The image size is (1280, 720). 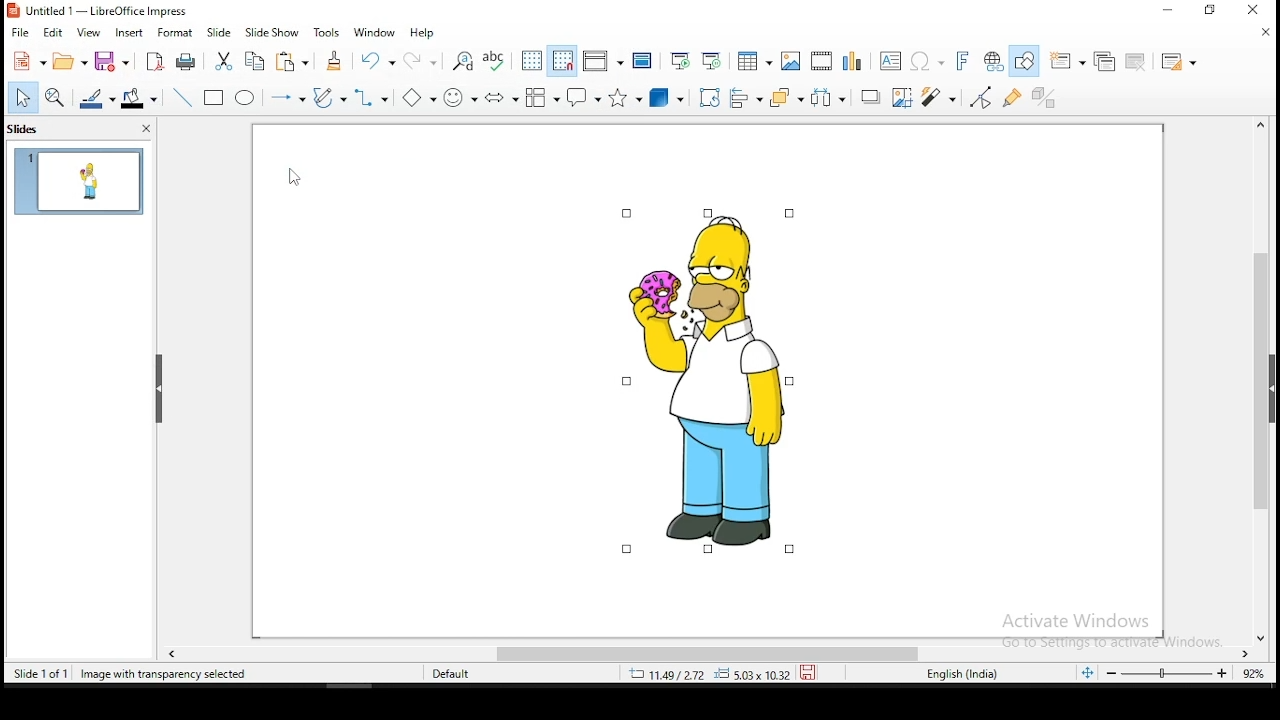 What do you see at coordinates (424, 61) in the screenshot?
I see `redo` at bounding box center [424, 61].